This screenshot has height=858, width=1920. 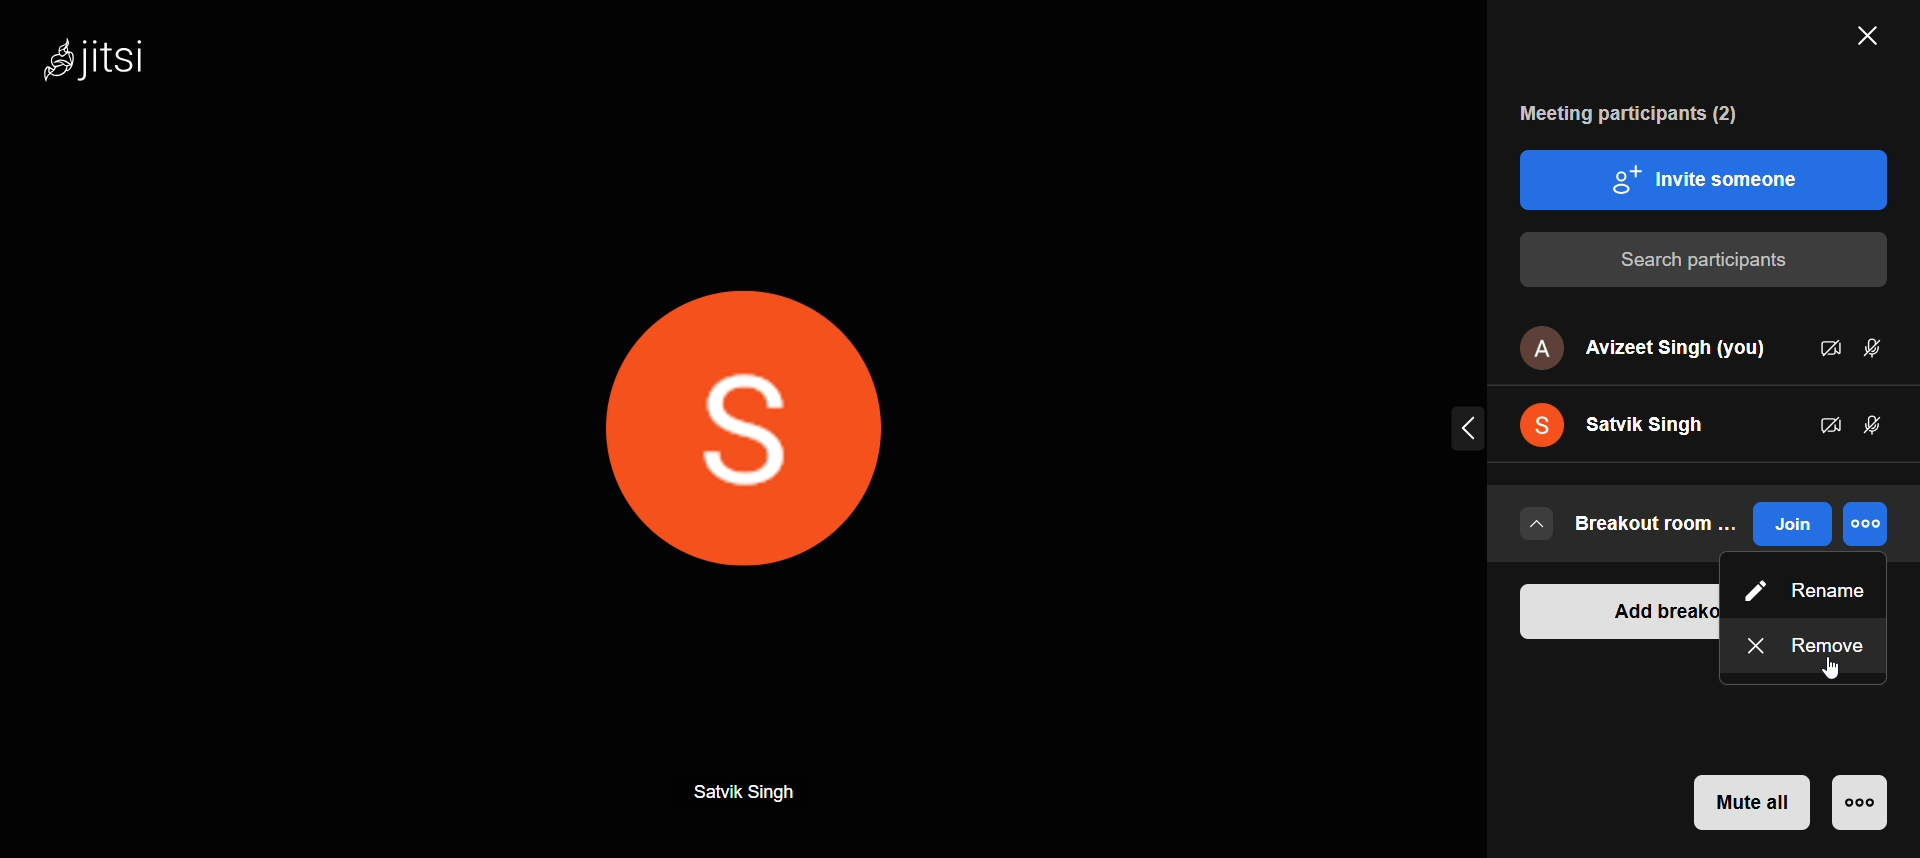 I want to click on expand, so click(x=1463, y=427).